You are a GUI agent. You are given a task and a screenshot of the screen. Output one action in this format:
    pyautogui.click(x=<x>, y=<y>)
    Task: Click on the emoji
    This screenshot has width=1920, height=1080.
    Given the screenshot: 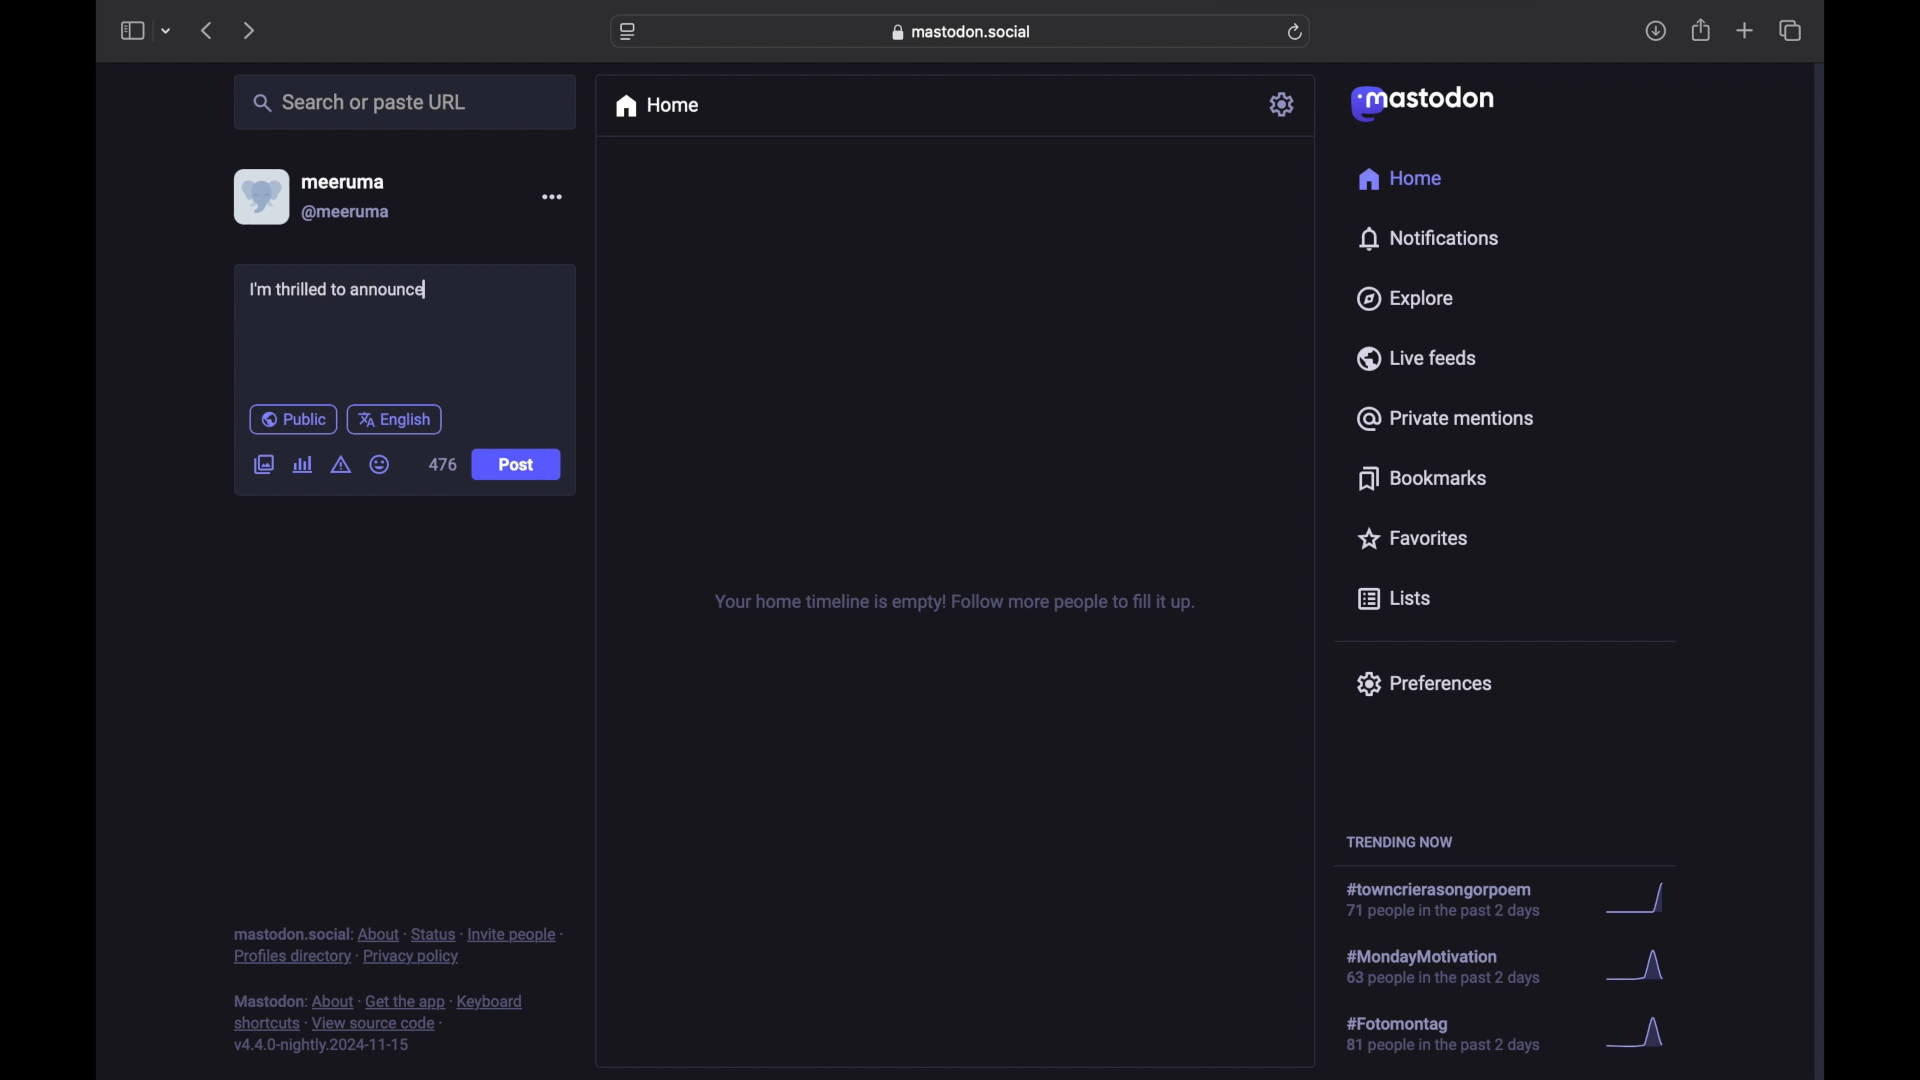 What is the action you would take?
    pyautogui.click(x=379, y=464)
    